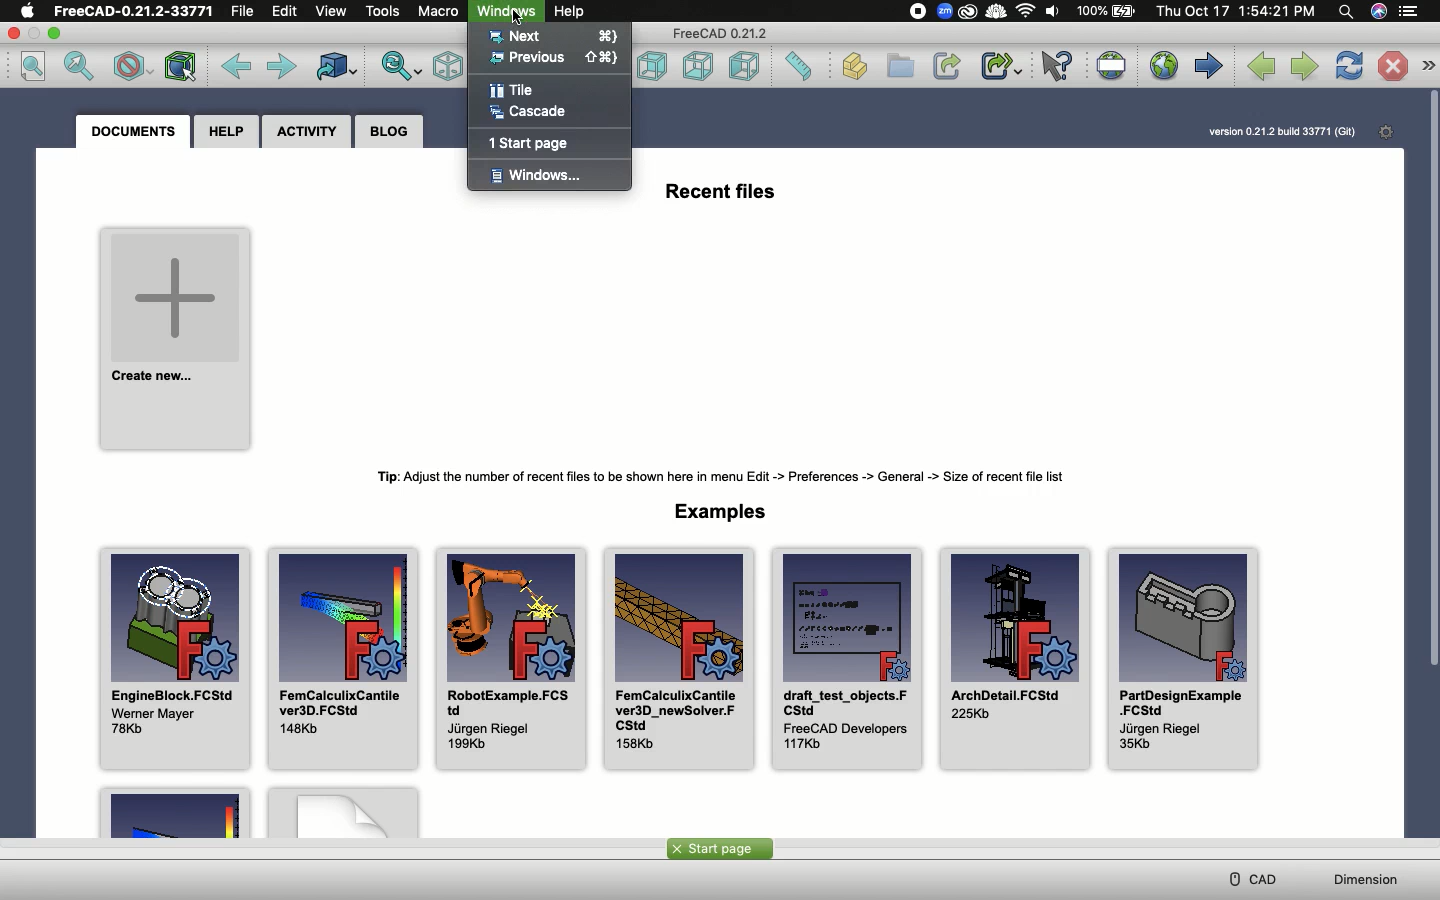 Image resolution: width=1440 pixels, height=900 pixels. Describe the element at coordinates (1187, 659) in the screenshot. I see `PartDesignExample.FCStd` at that location.